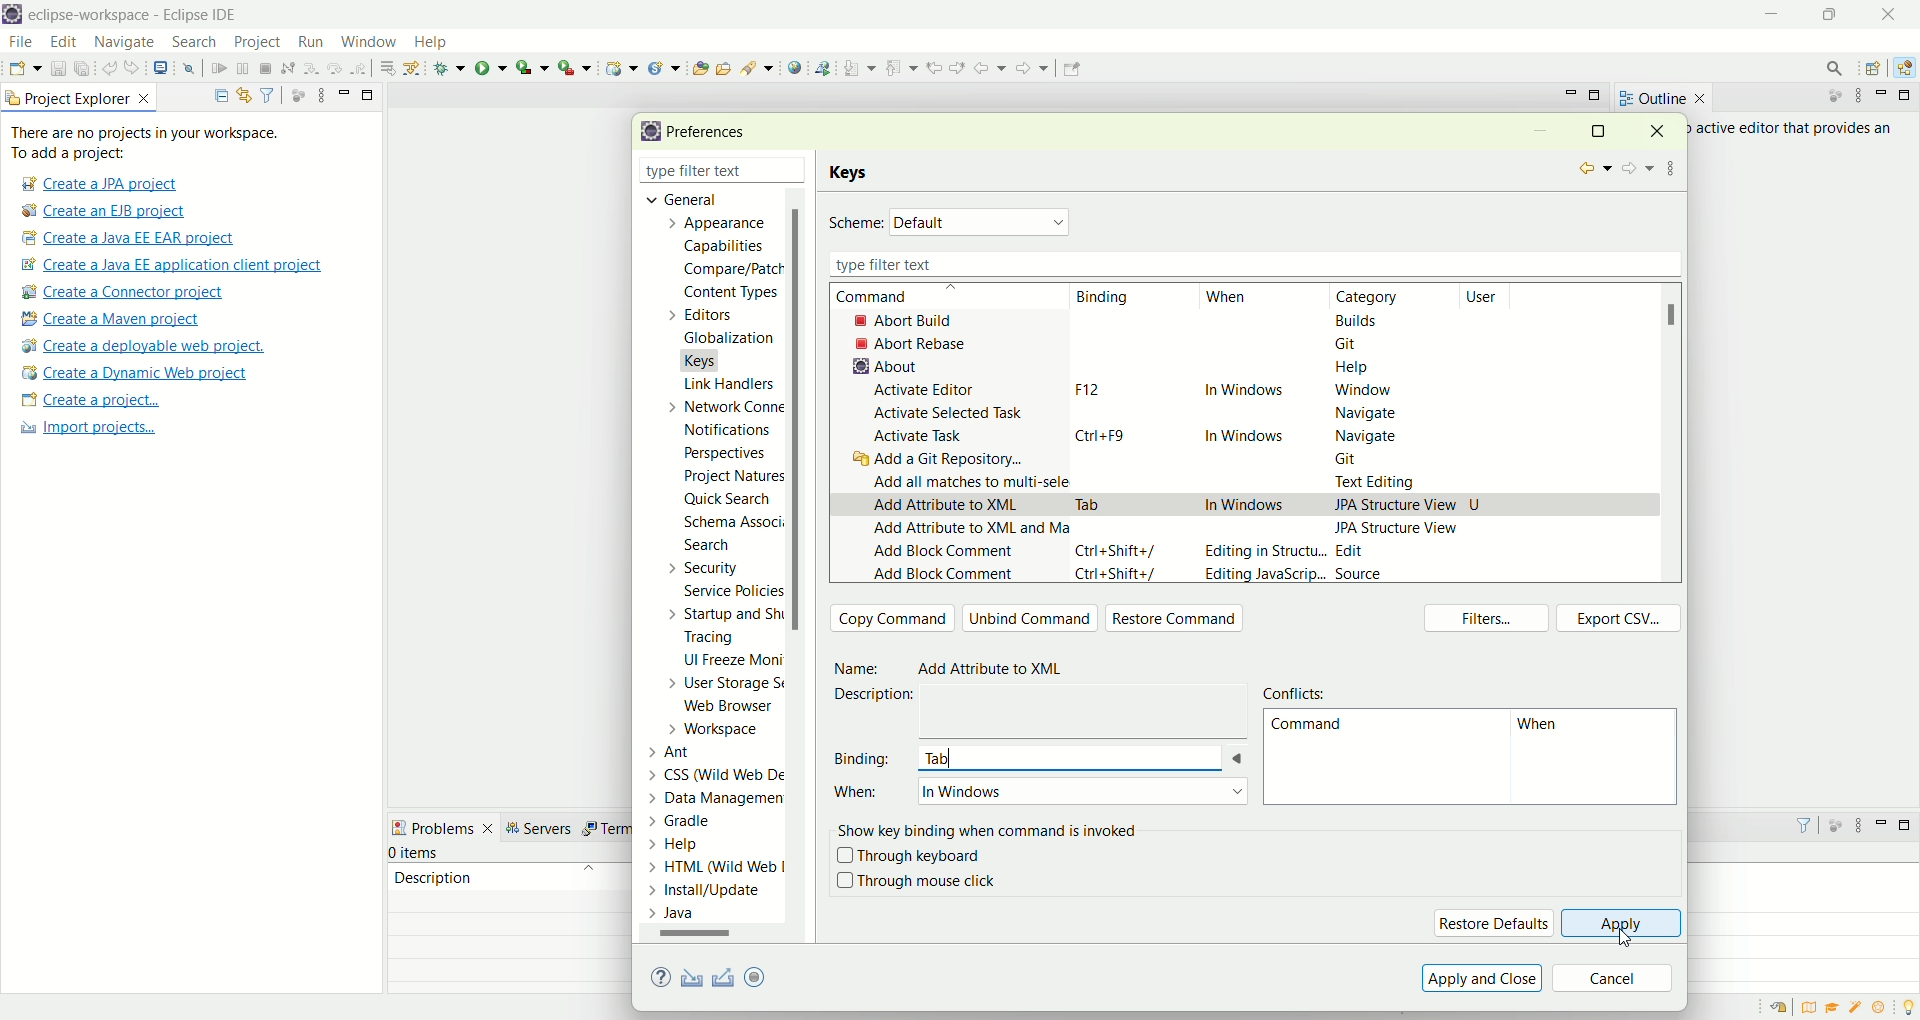 The image size is (1920, 1020). I want to click on Git, so click(1358, 461).